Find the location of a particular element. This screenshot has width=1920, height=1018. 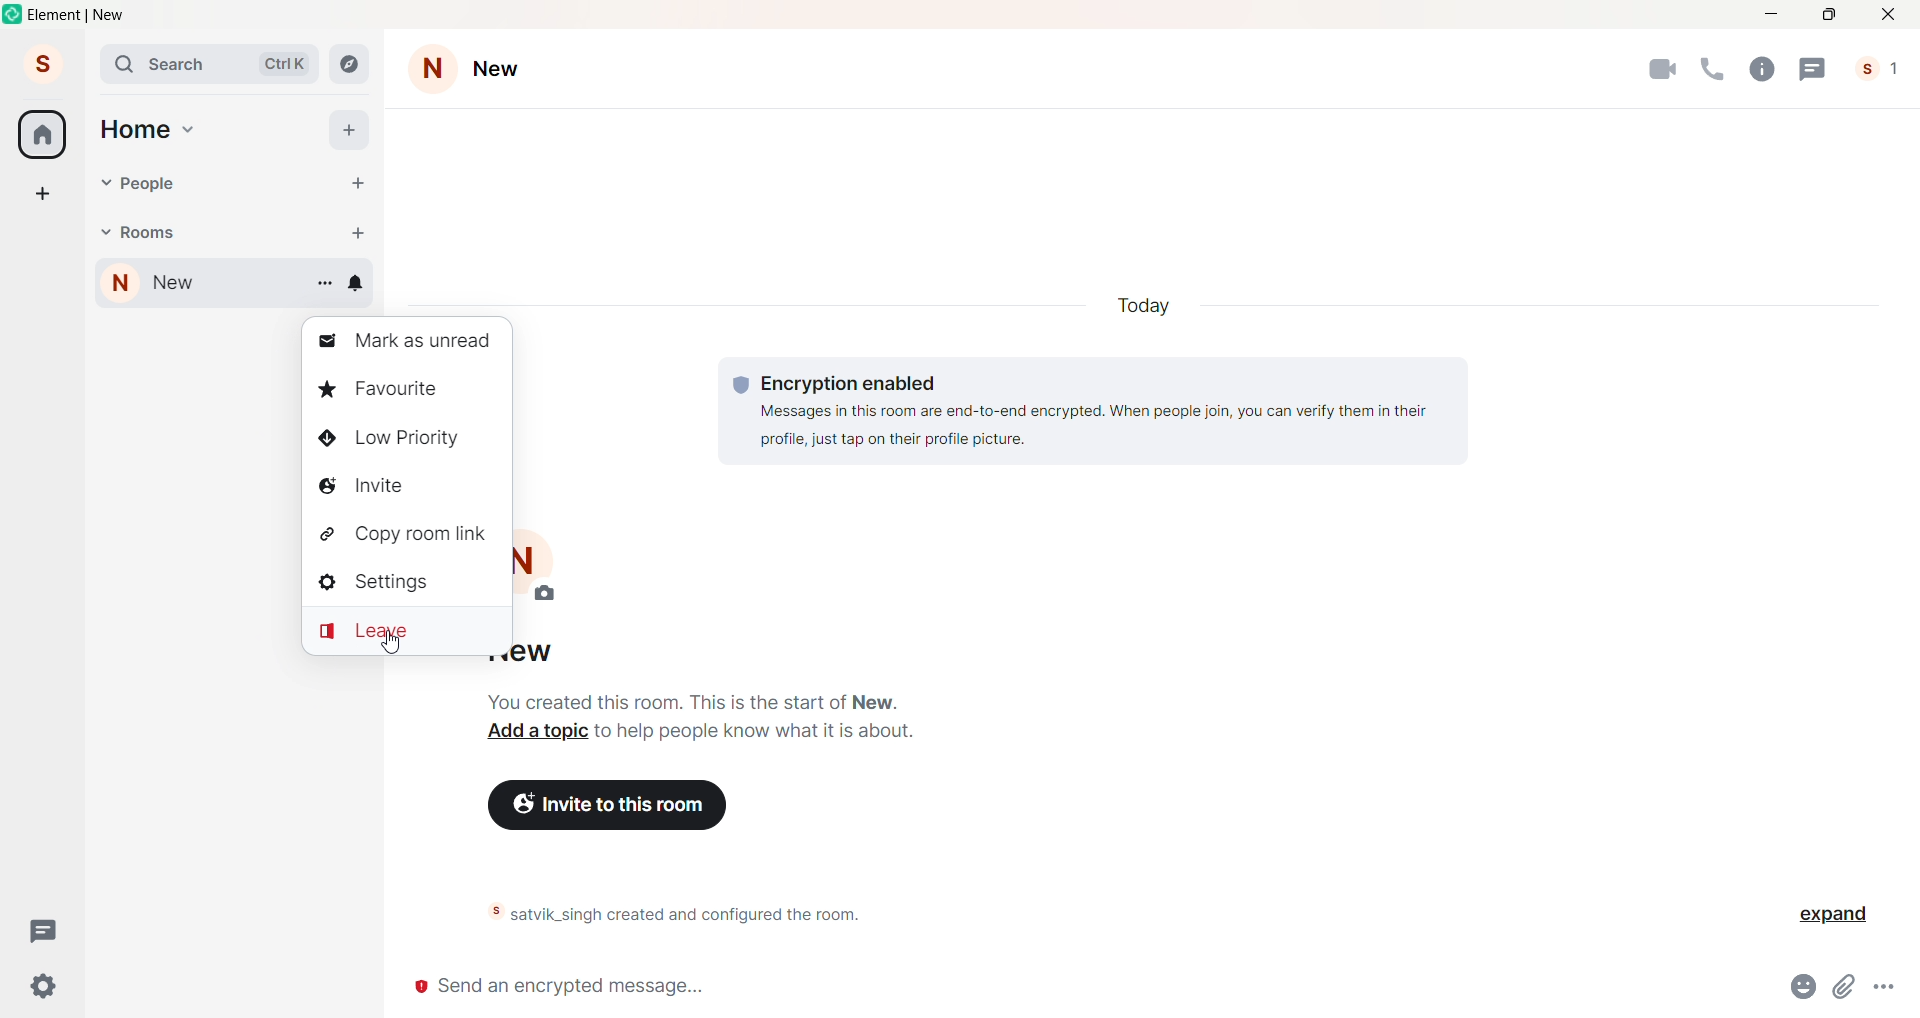

attachments is located at coordinates (1849, 988).